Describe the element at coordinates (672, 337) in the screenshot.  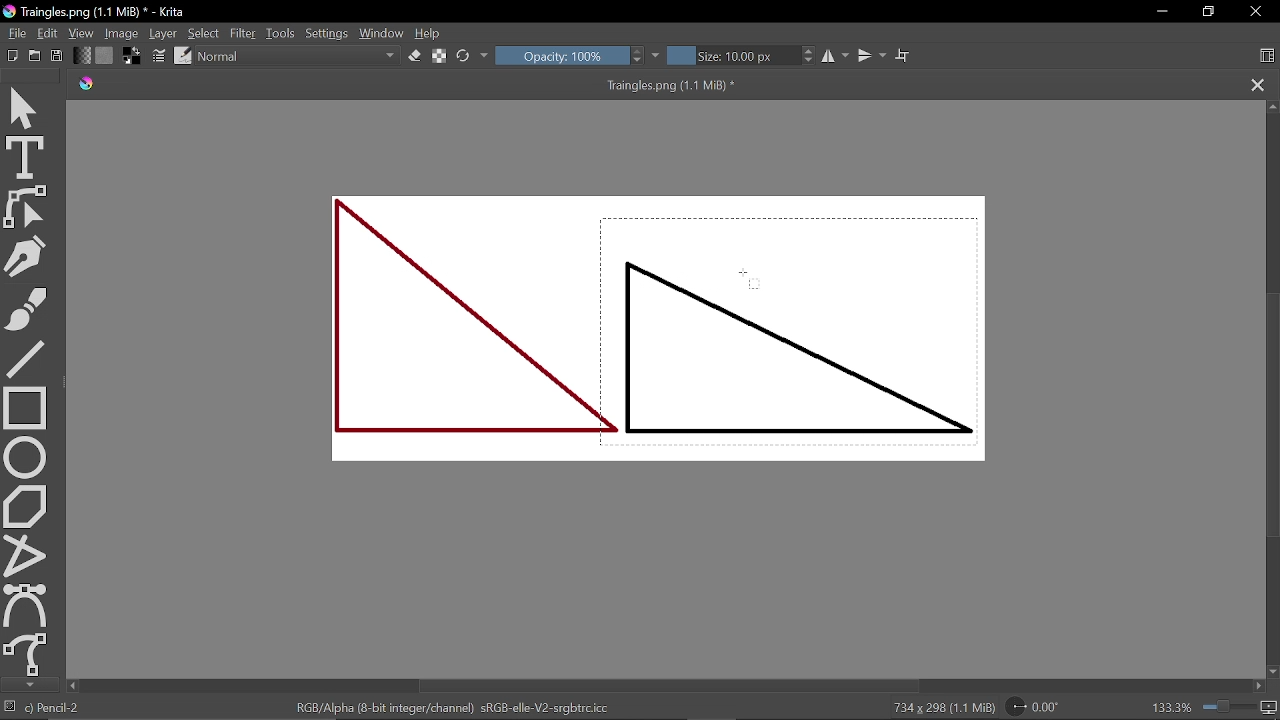
I see `Two triangles` at that location.